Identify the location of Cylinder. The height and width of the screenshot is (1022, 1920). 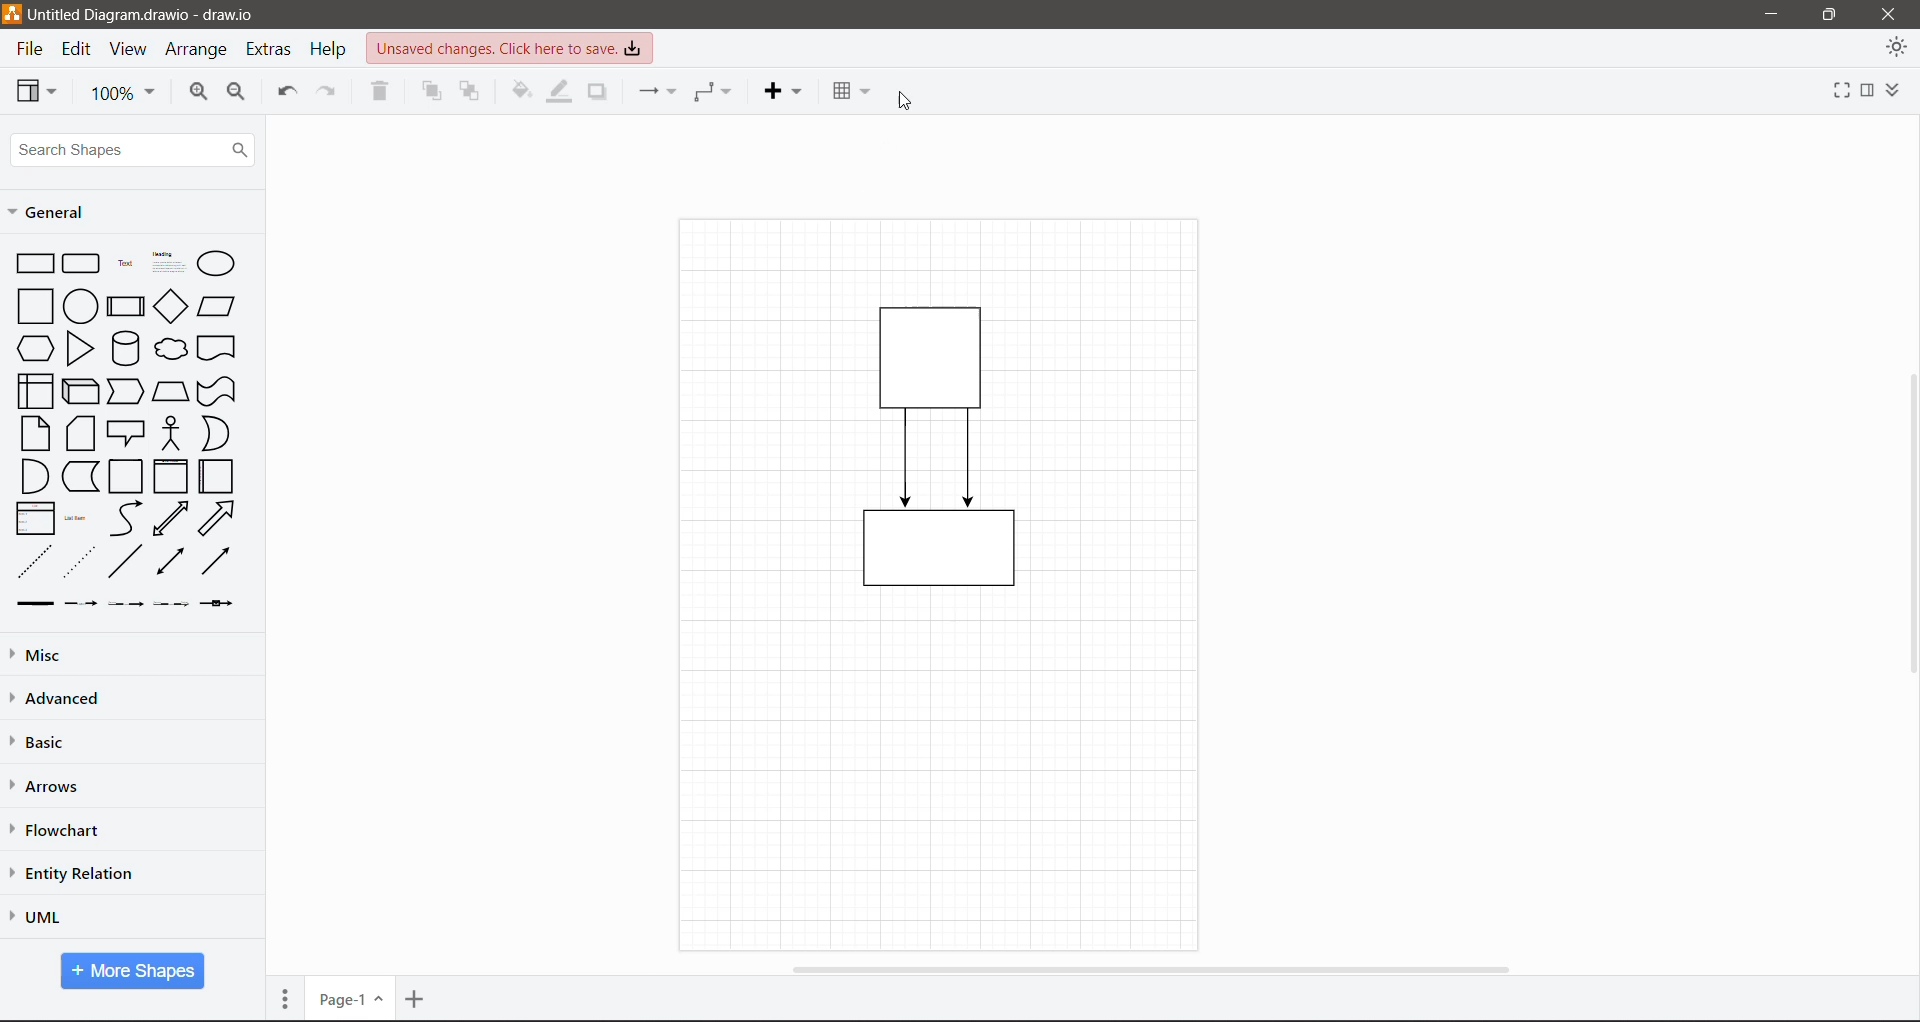
(125, 348).